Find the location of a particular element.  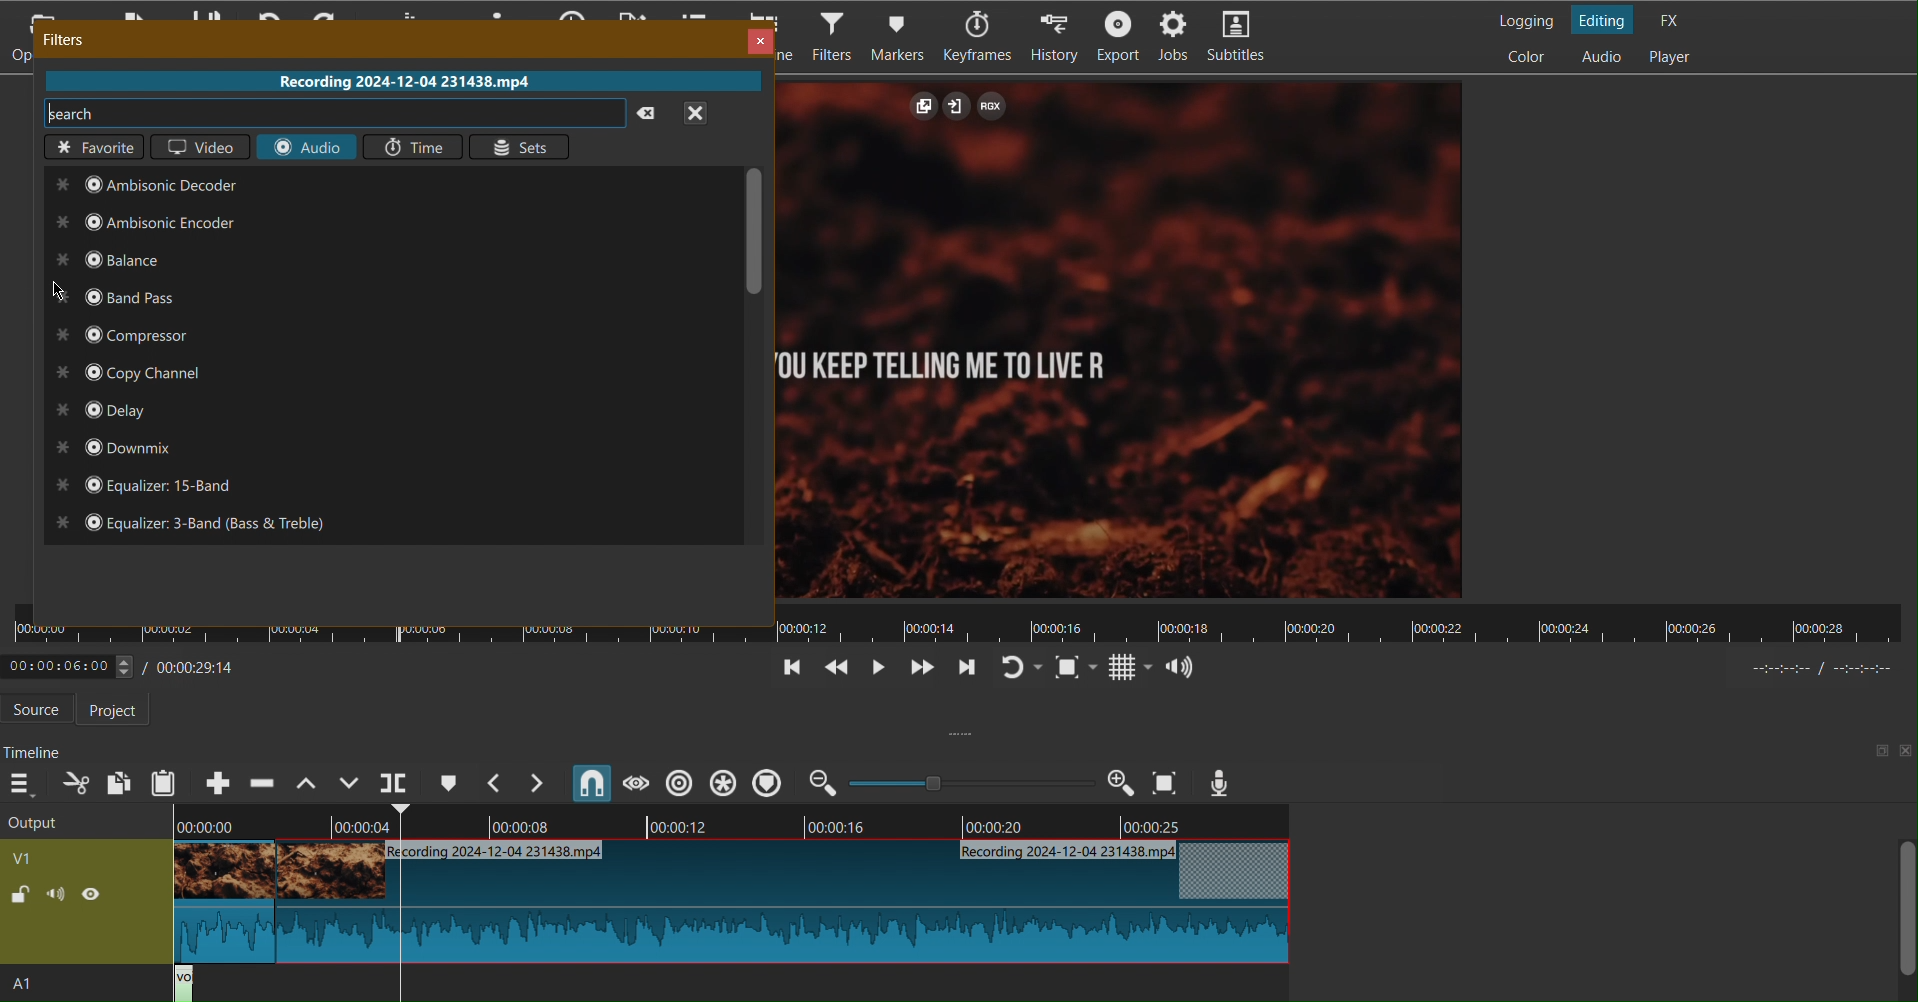

Timestamp is located at coordinates (131, 662).